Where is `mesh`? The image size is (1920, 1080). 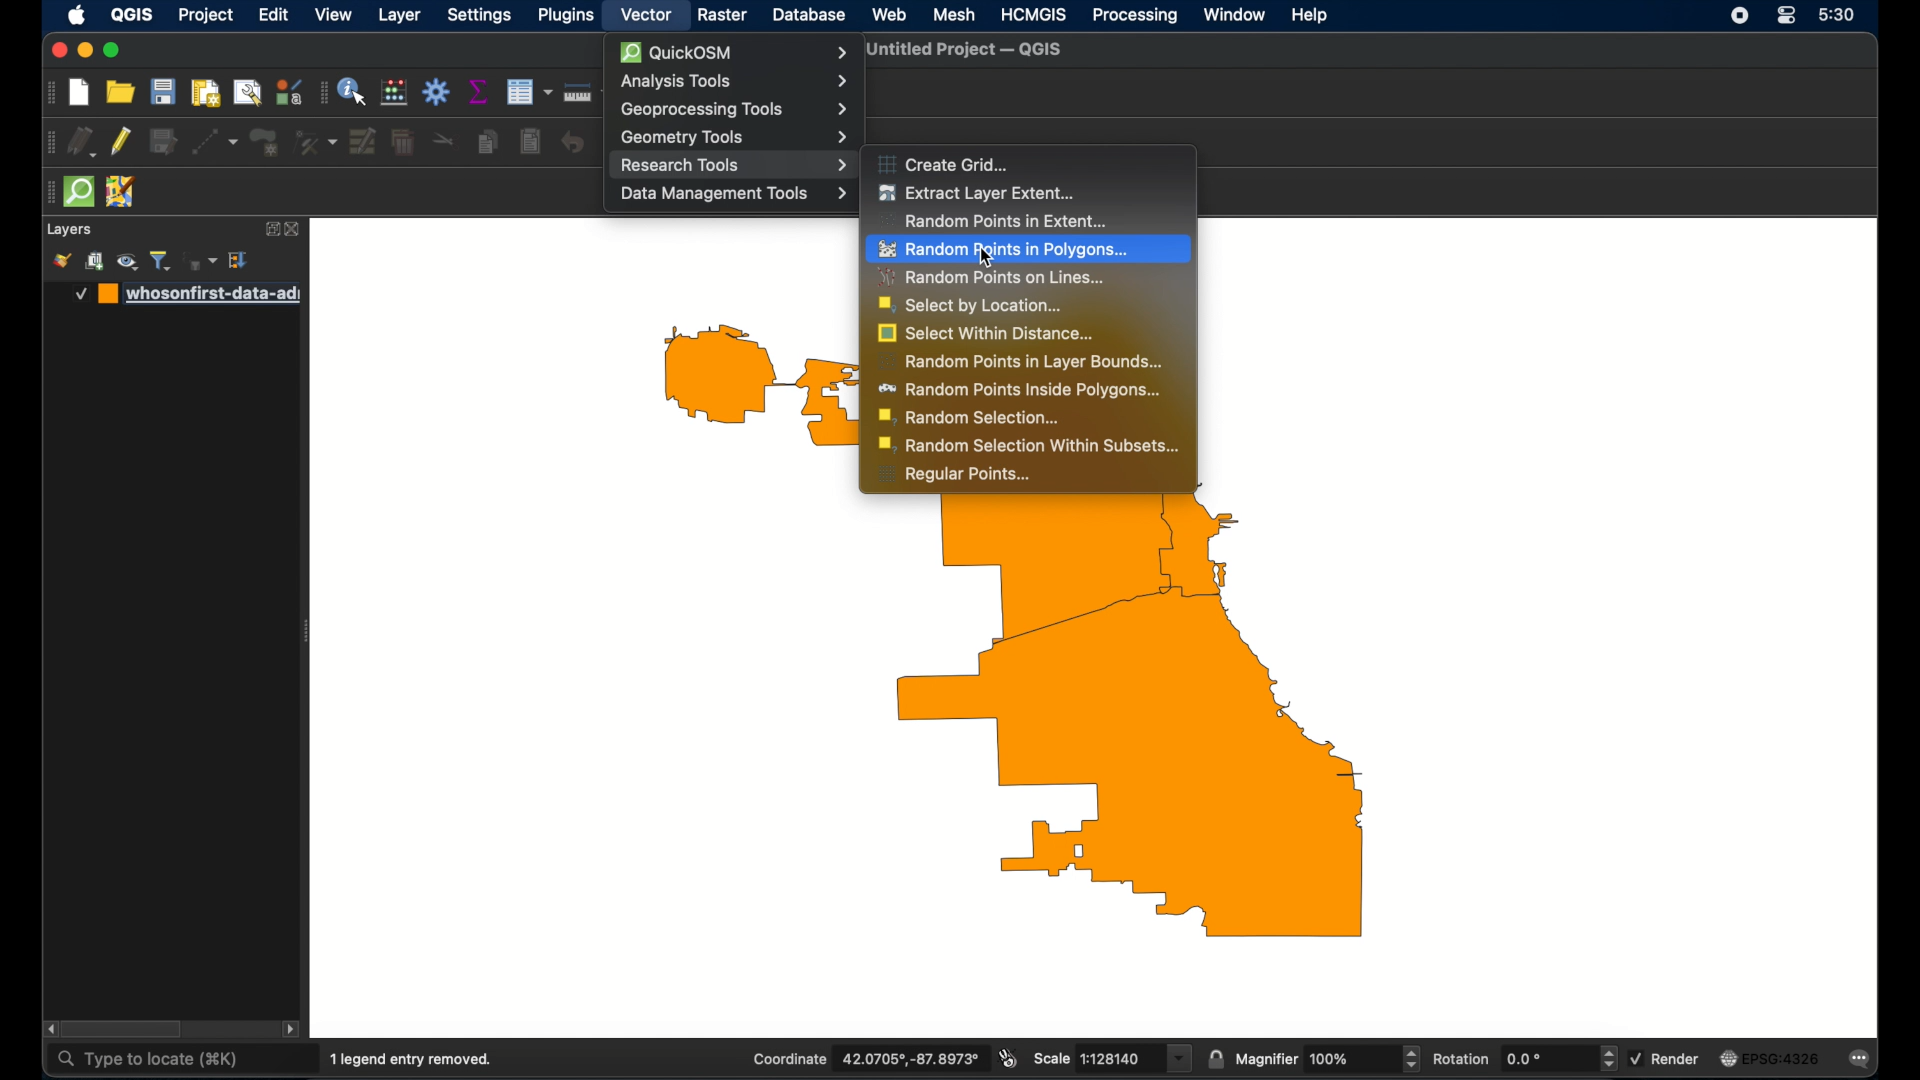 mesh is located at coordinates (954, 16).